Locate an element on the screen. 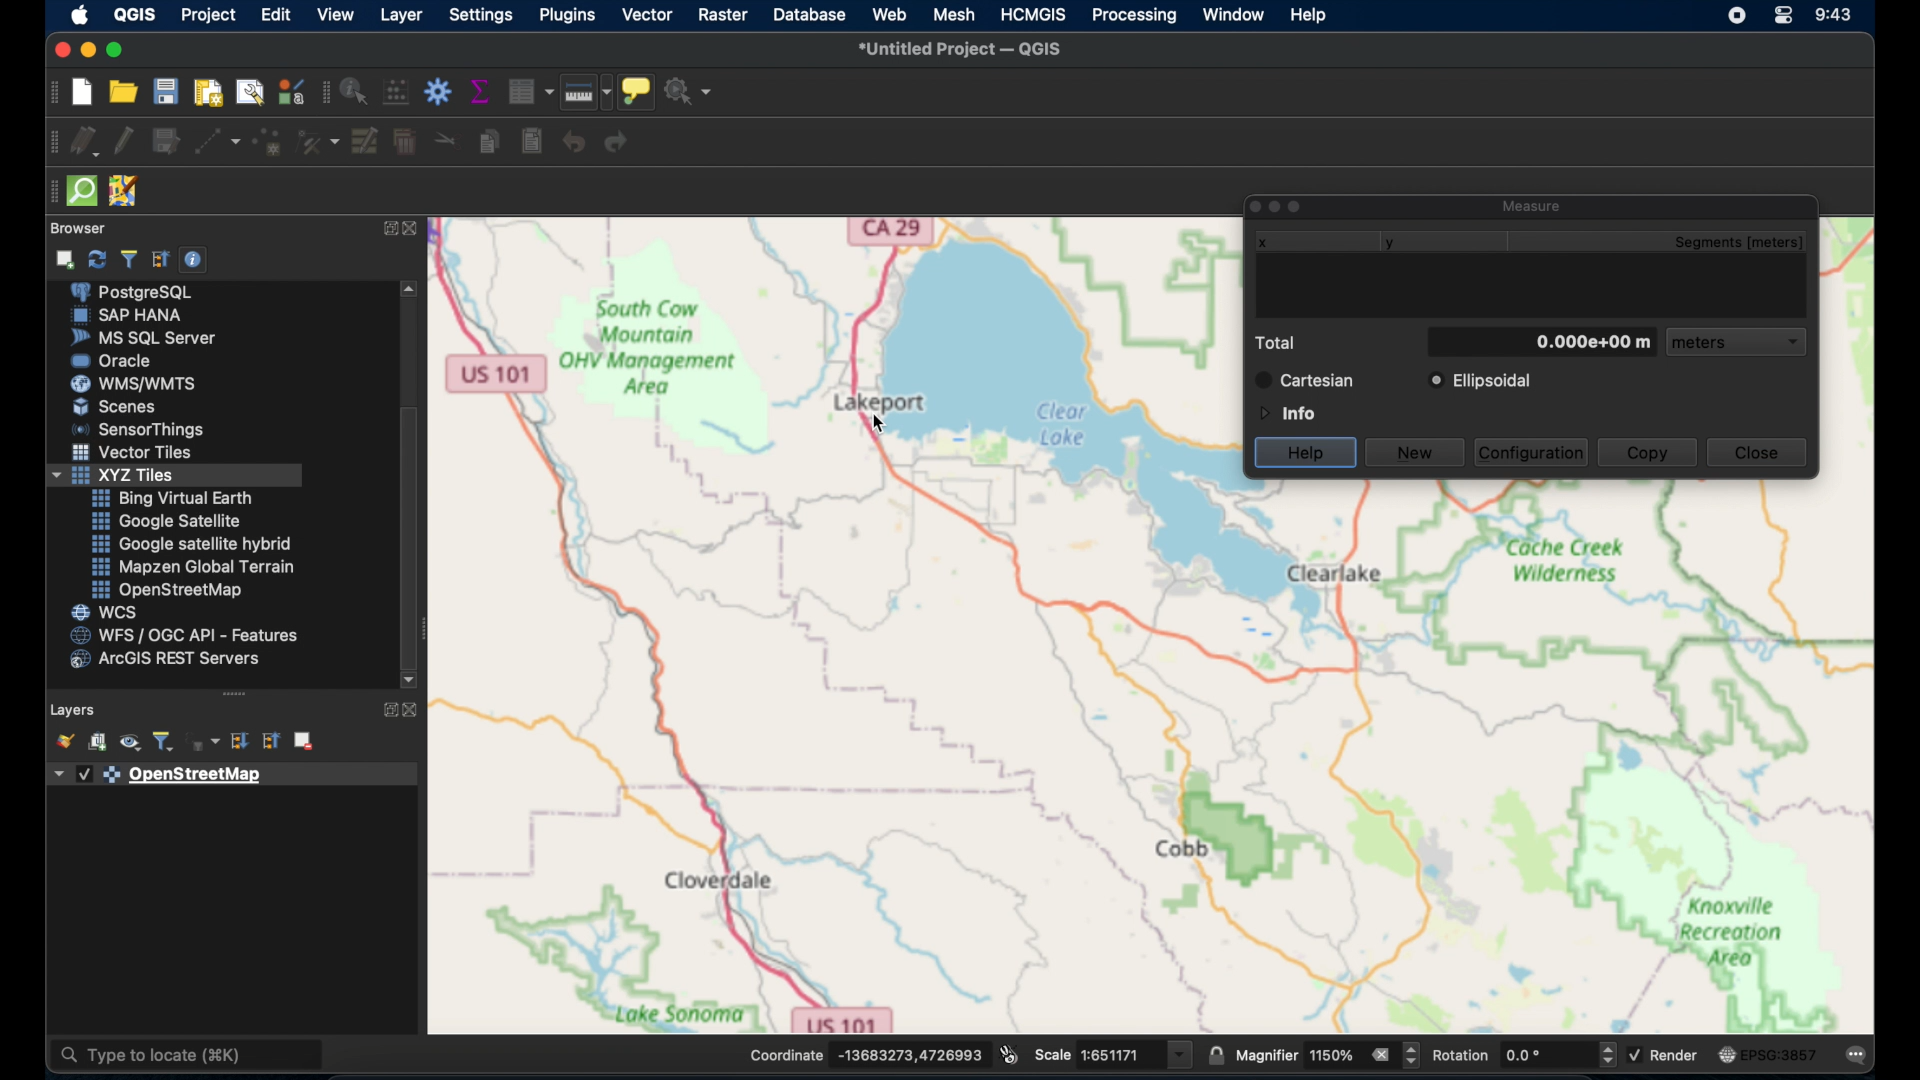 The height and width of the screenshot is (1080, 1920). add group is located at coordinates (98, 744).